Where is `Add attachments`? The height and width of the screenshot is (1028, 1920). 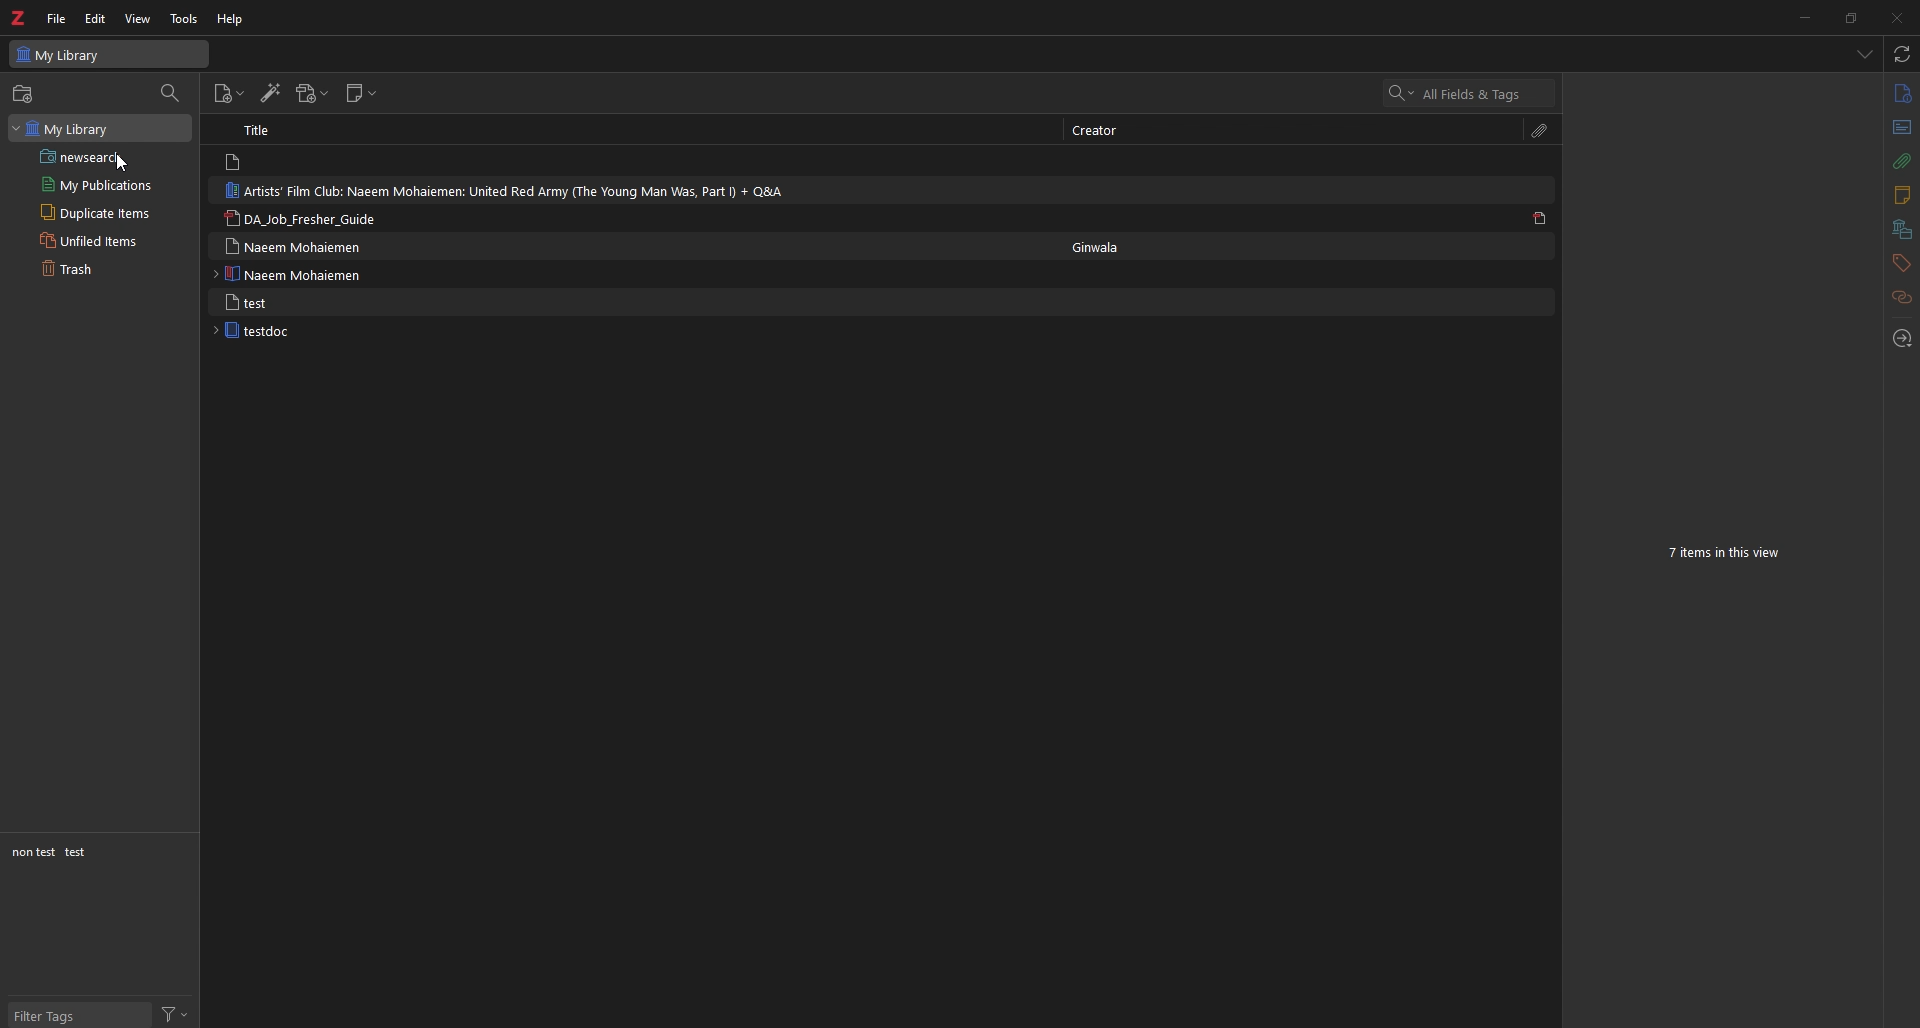
Add attachments is located at coordinates (309, 94).